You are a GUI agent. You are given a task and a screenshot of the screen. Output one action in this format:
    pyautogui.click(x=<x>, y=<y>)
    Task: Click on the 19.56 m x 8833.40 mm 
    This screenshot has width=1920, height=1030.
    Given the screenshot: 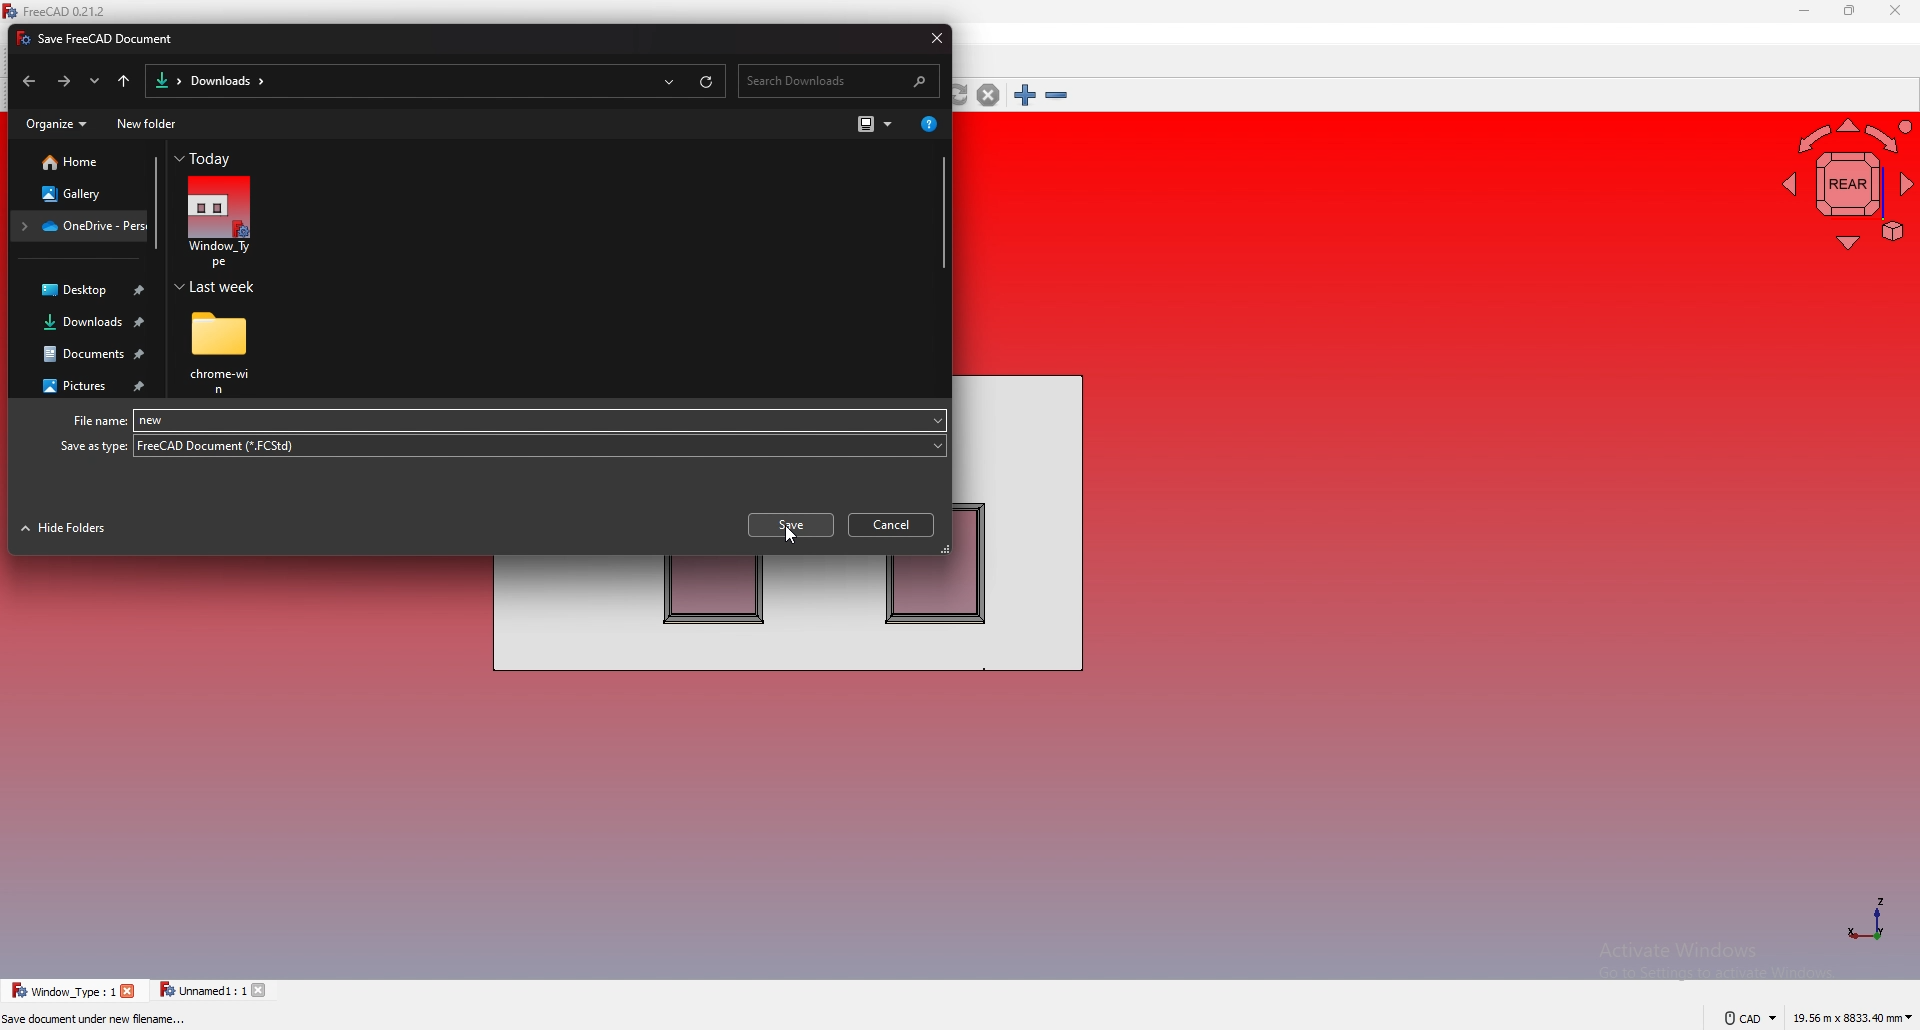 What is the action you would take?
    pyautogui.click(x=1853, y=1015)
    